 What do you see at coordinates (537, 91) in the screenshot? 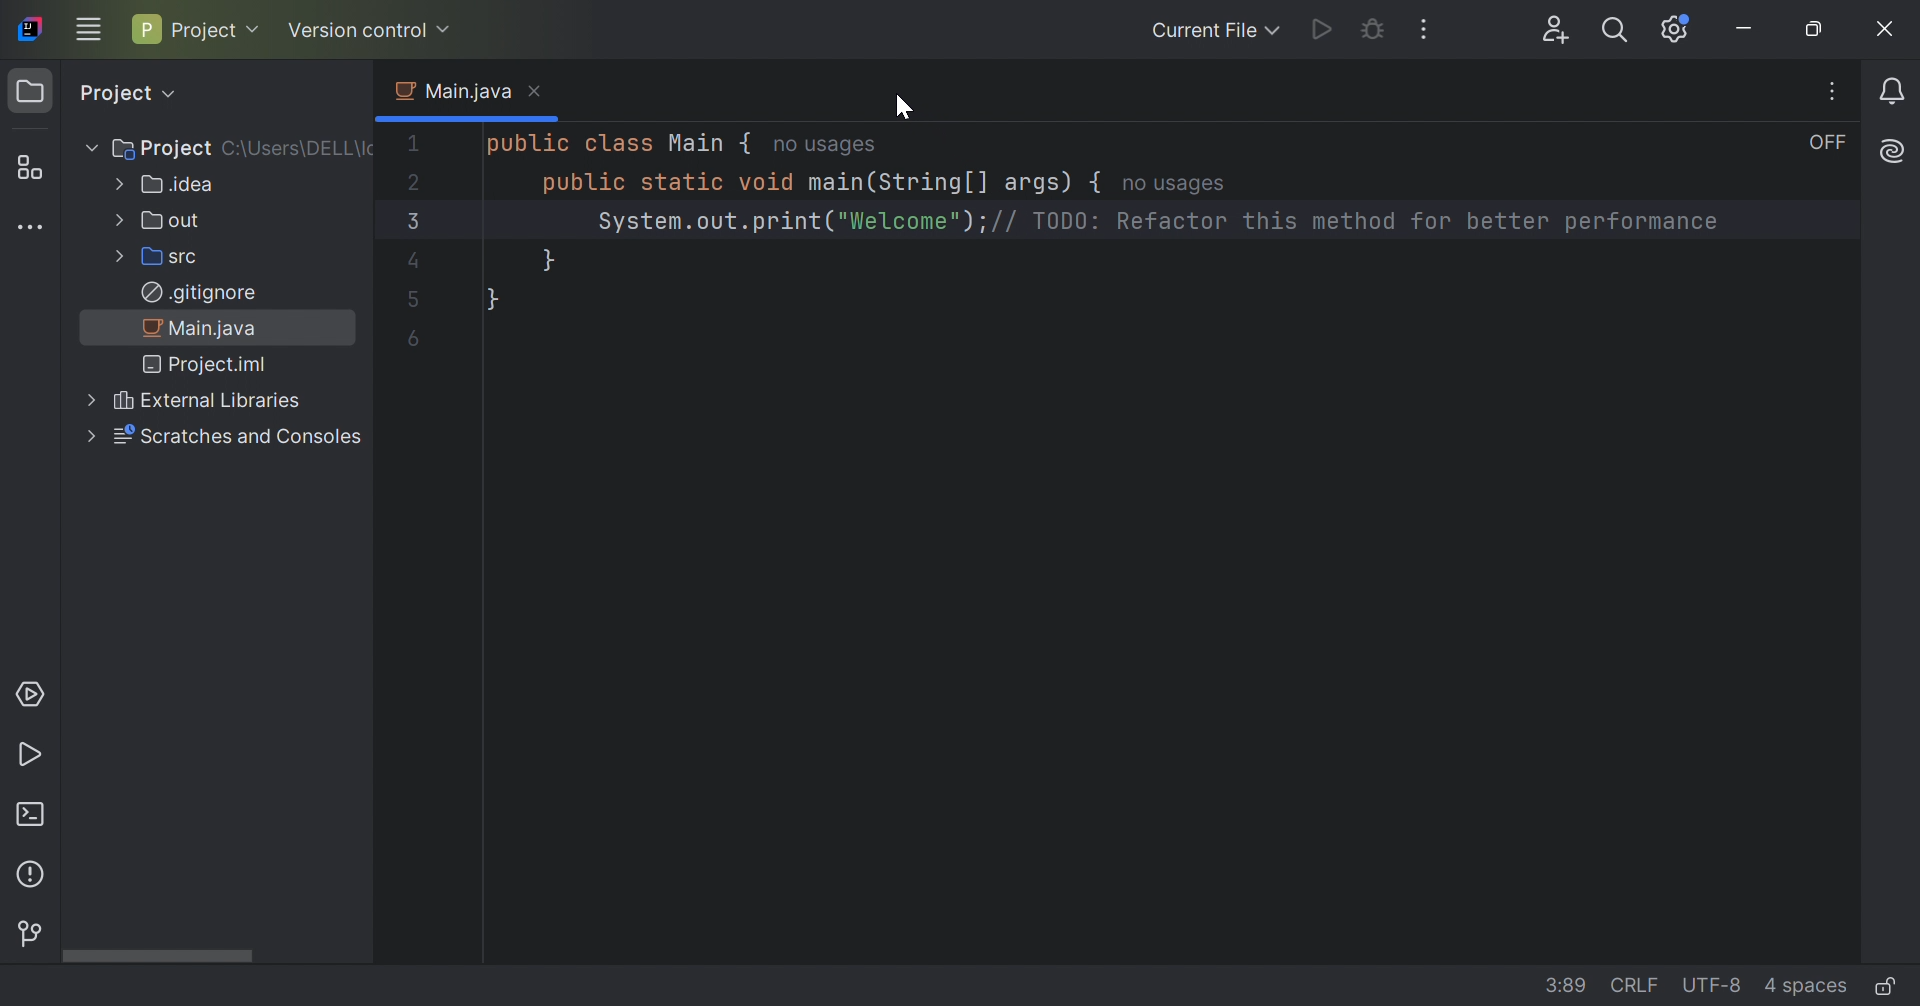
I see `Close` at bounding box center [537, 91].